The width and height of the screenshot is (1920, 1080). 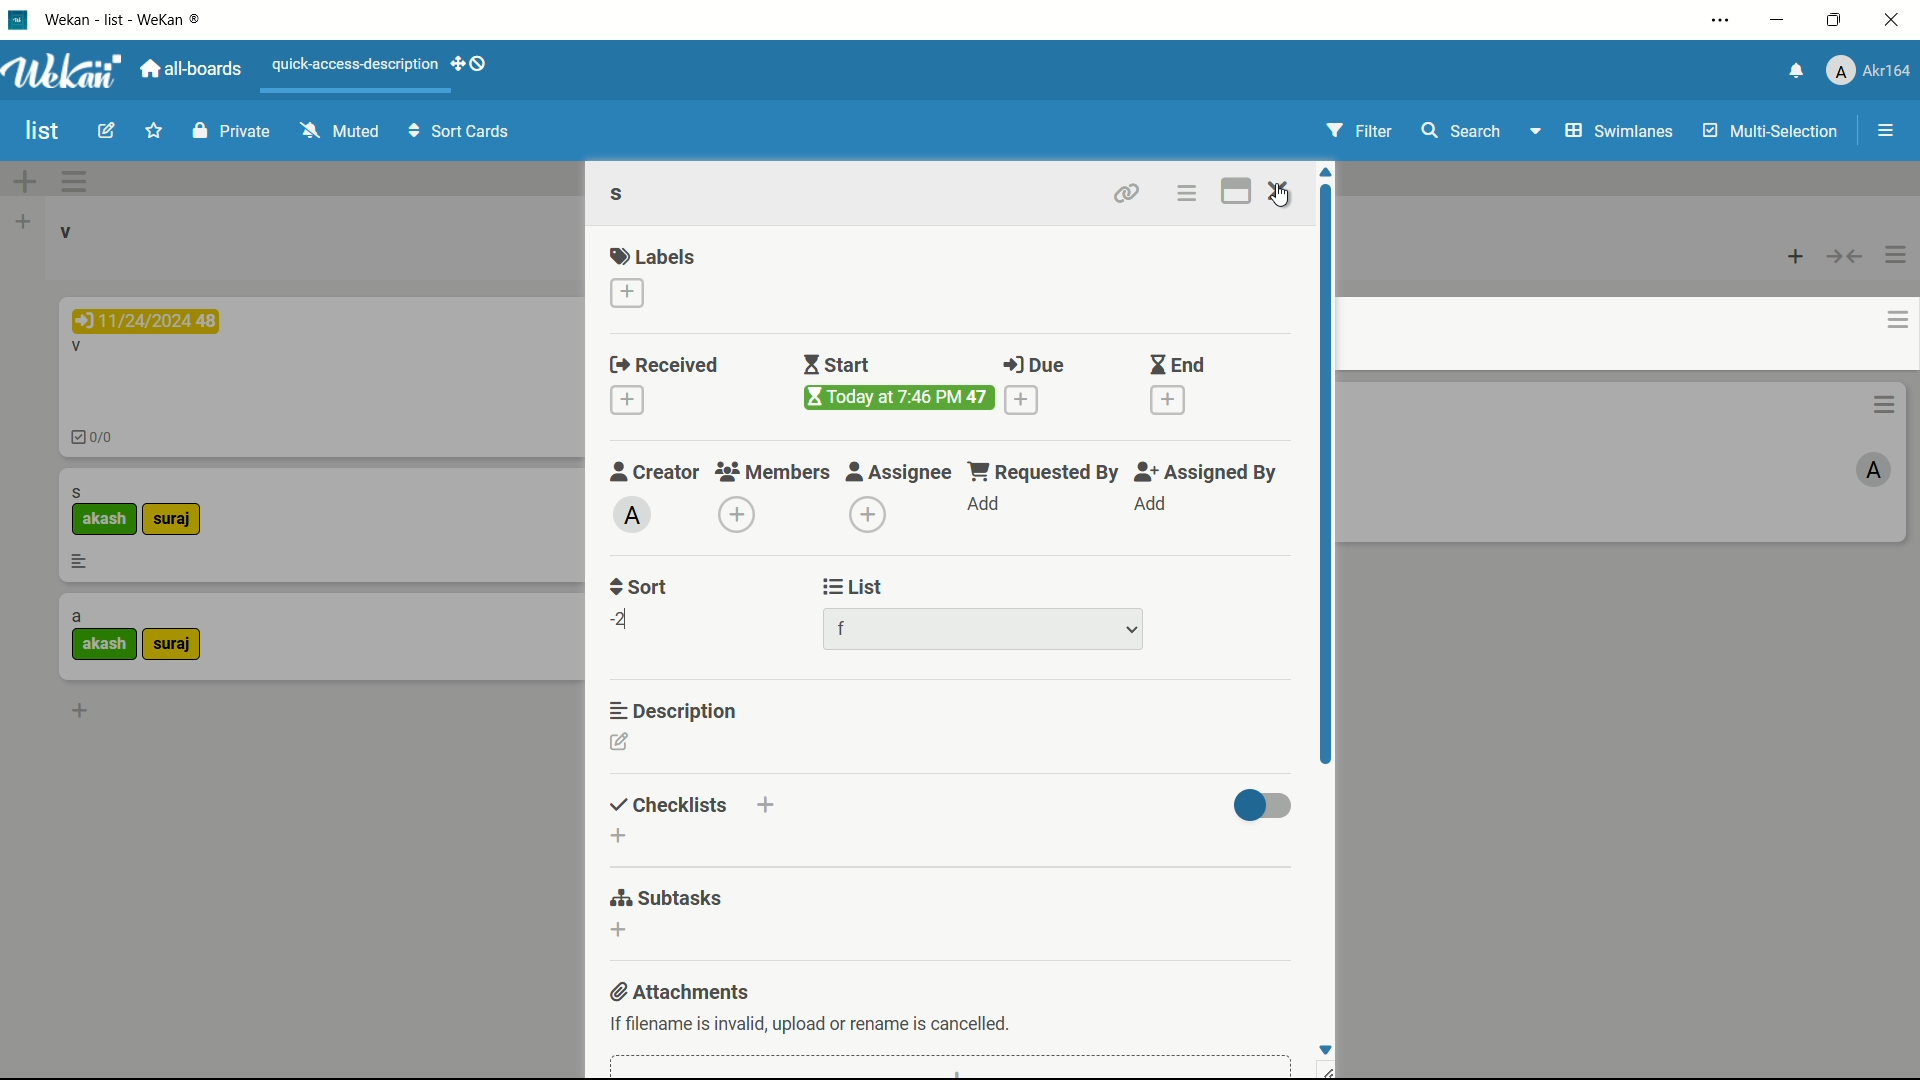 I want to click on minimize, so click(x=1778, y=22).